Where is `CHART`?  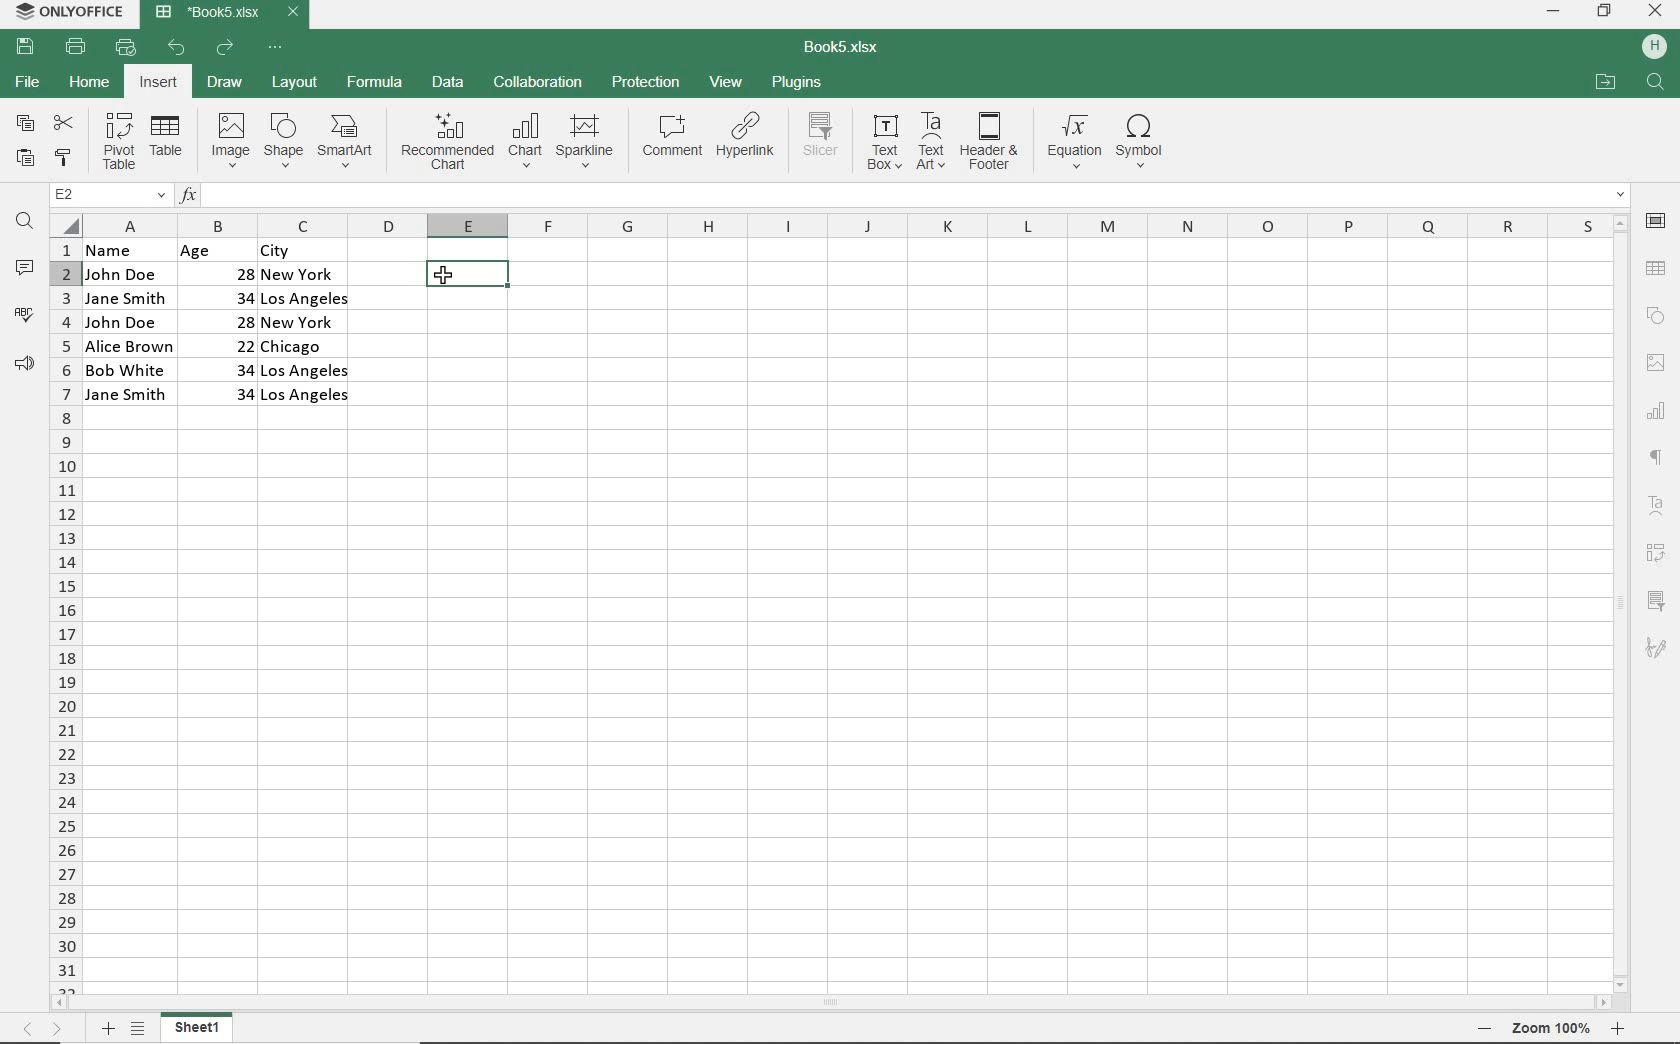
CHART is located at coordinates (1655, 416).